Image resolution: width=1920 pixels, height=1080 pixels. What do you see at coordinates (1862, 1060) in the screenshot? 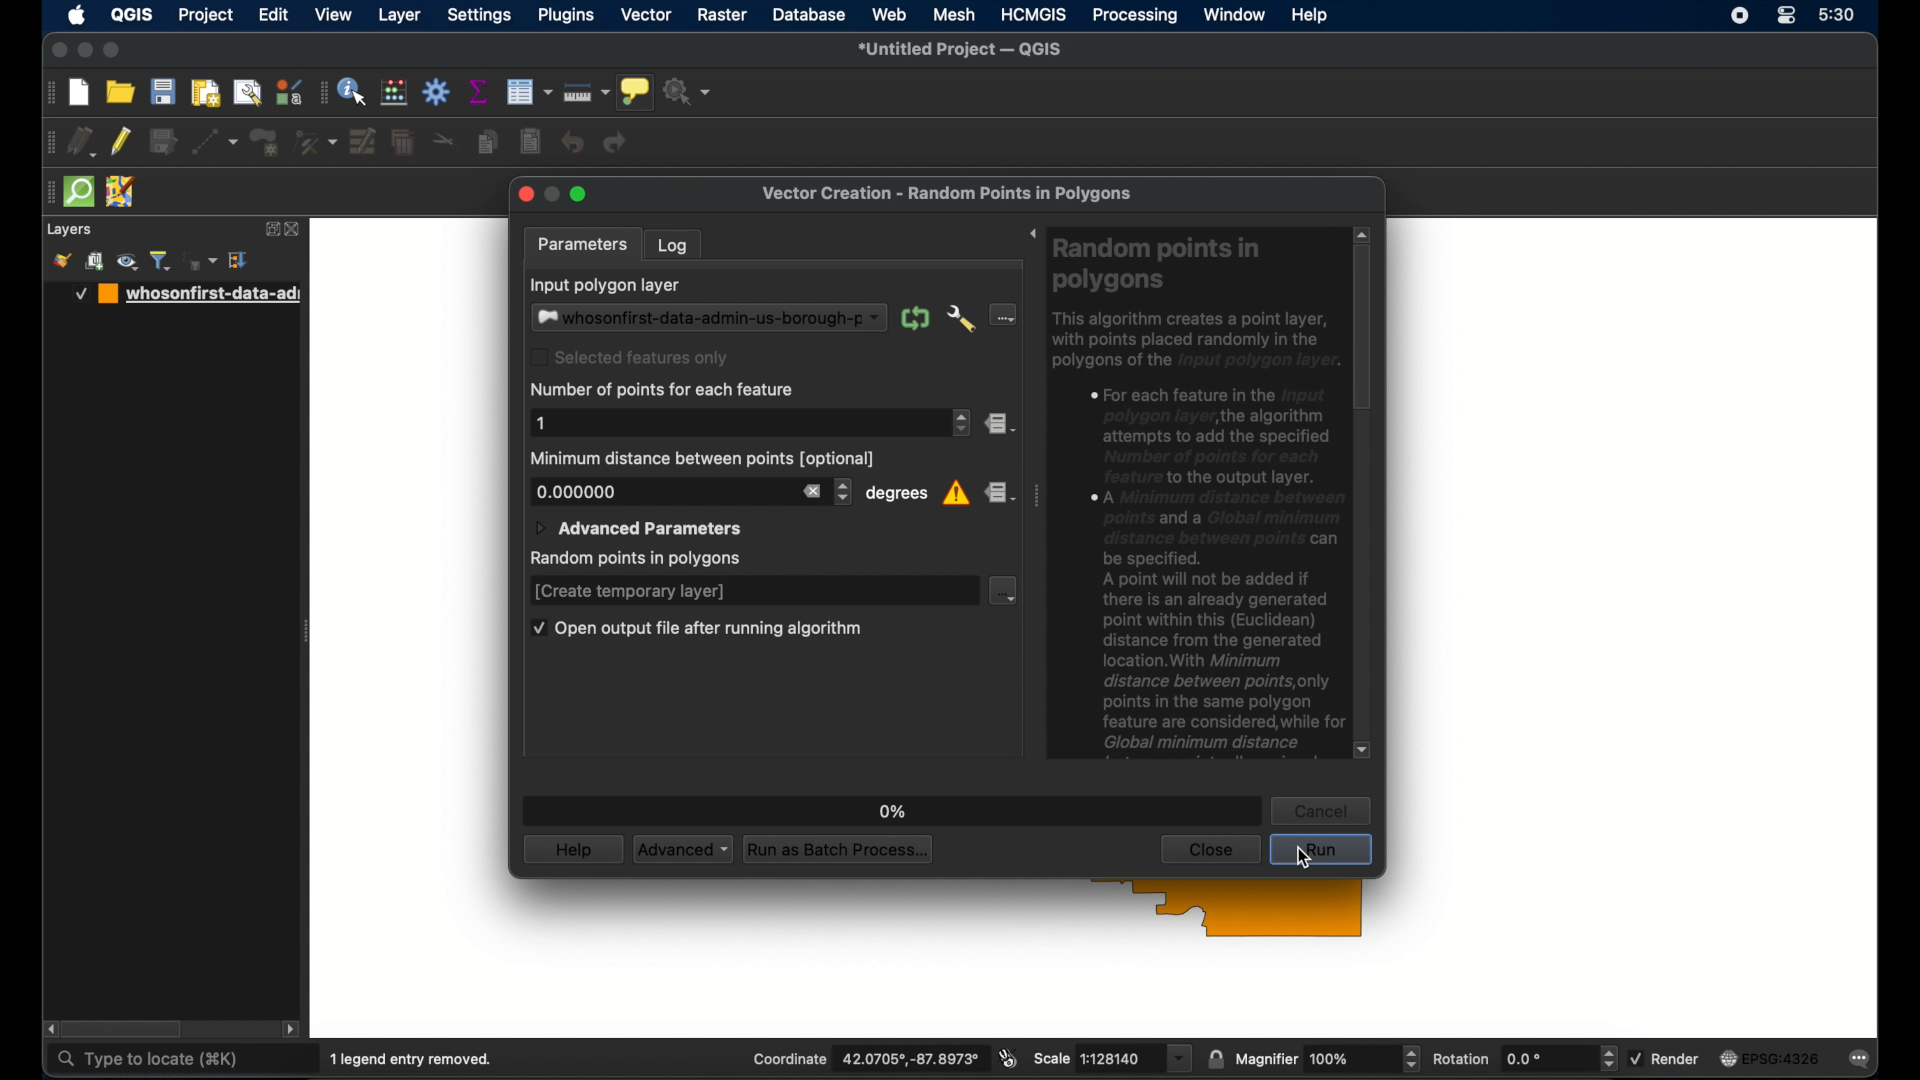
I see `messages` at bounding box center [1862, 1060].